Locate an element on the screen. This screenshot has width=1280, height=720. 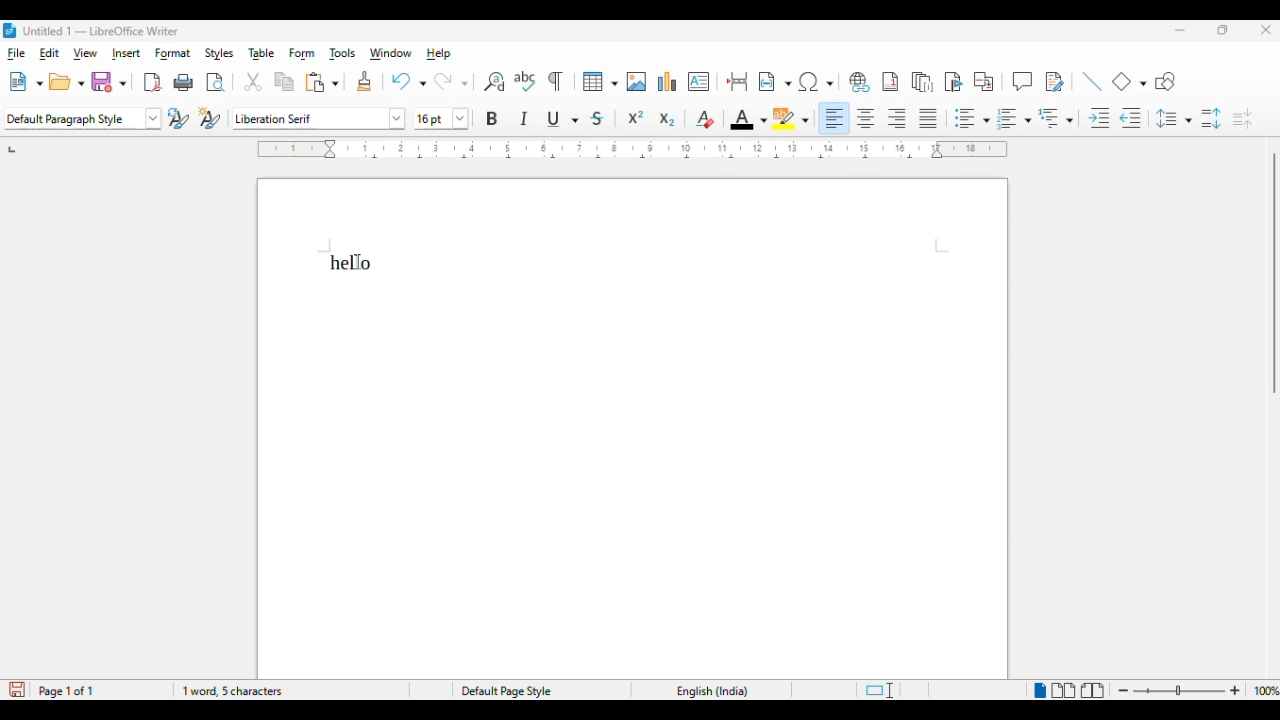
font style is located at coordinates (319, 118).